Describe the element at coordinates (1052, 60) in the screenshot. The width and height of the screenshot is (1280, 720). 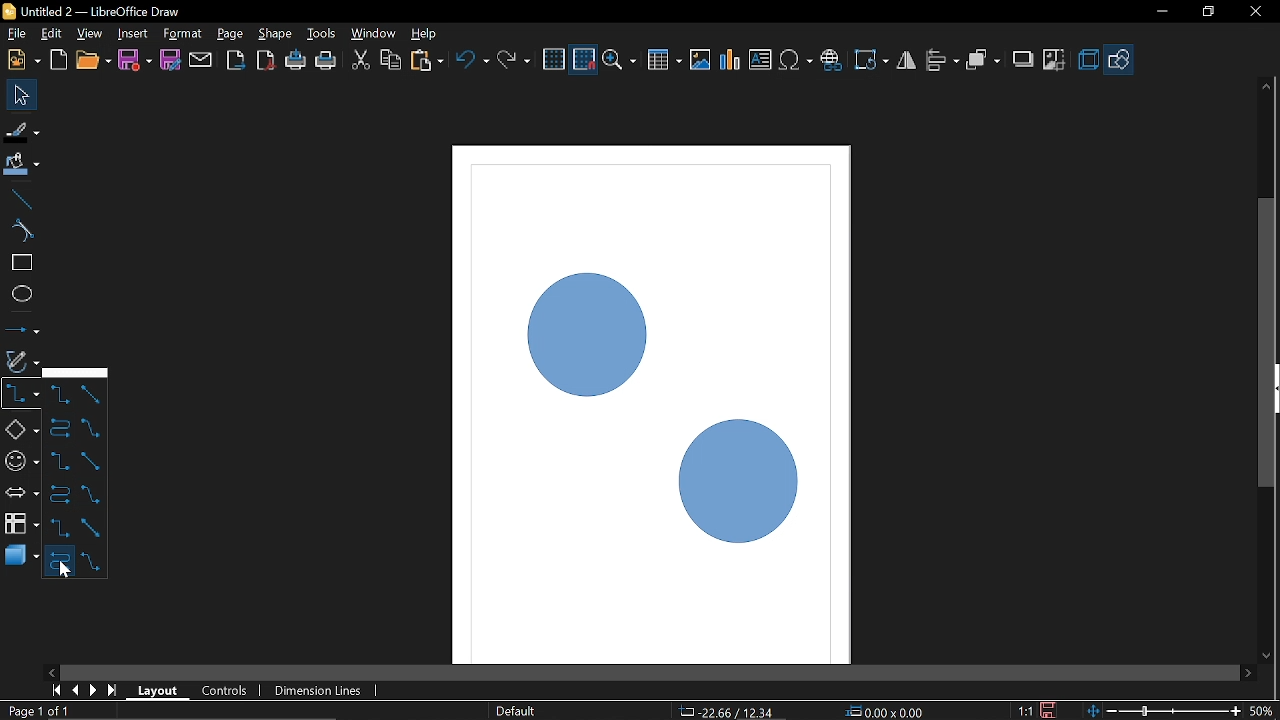
I see `Crop` at that location.